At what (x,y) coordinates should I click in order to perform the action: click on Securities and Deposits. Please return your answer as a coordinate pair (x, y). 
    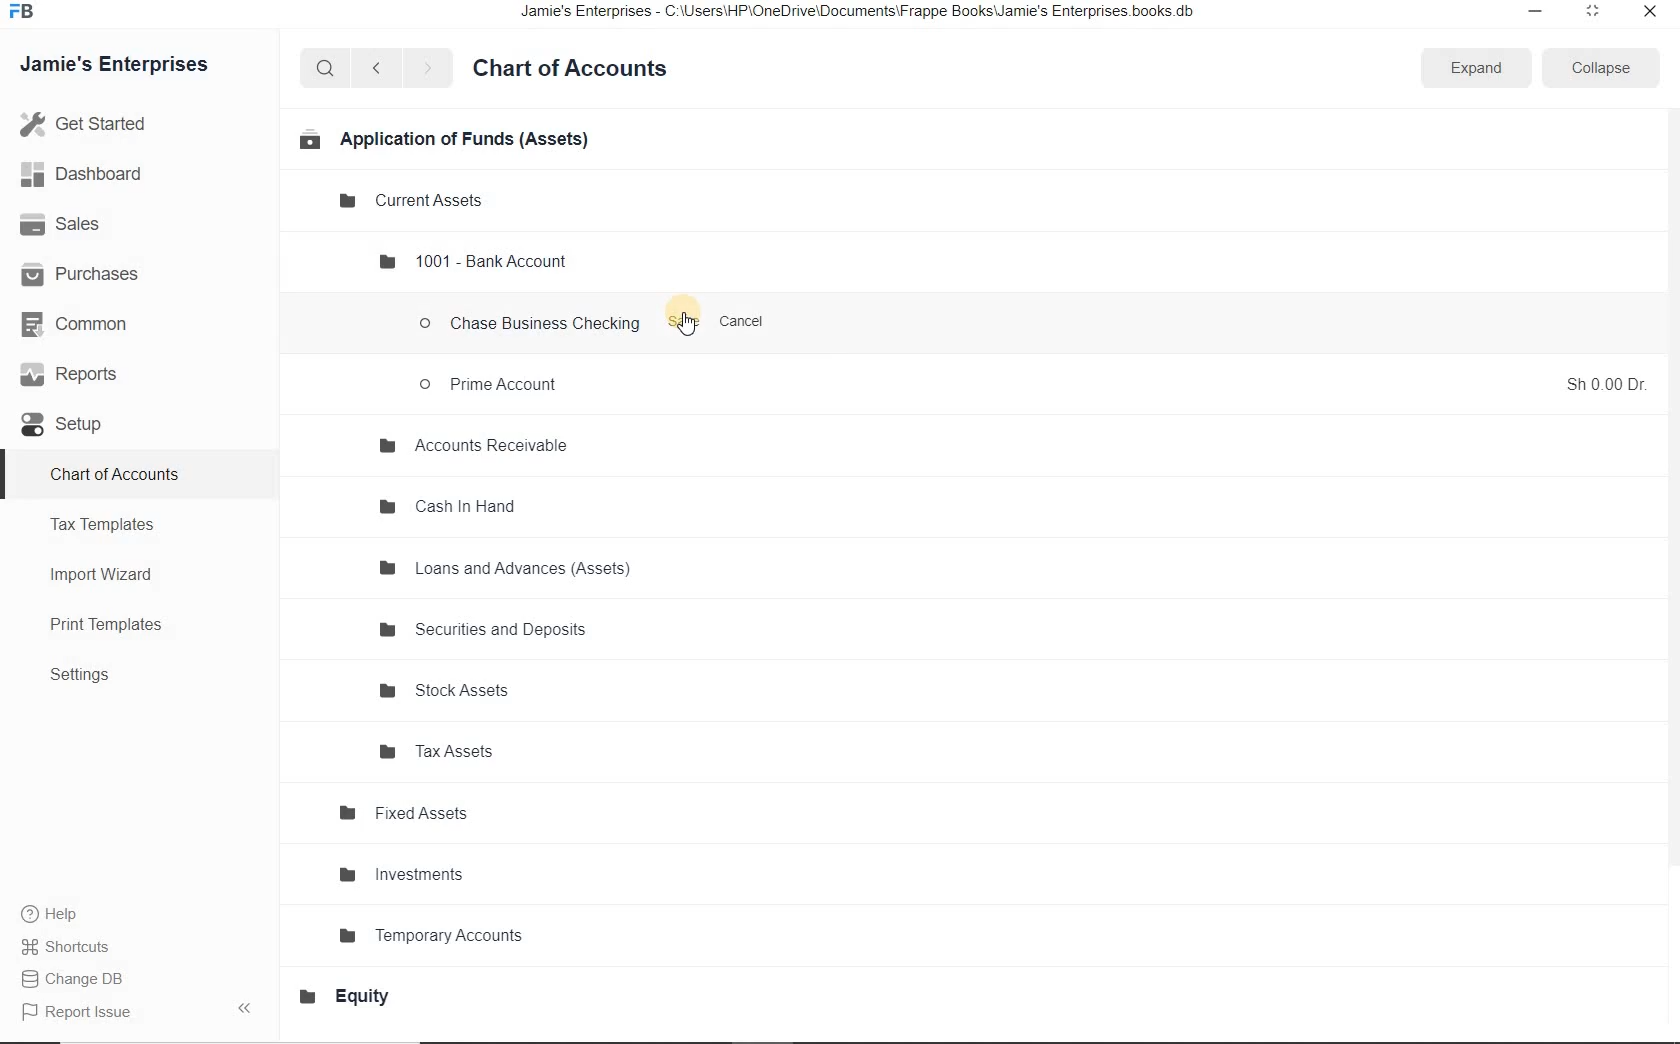
    Looking at the image, I should click on (488, 632).